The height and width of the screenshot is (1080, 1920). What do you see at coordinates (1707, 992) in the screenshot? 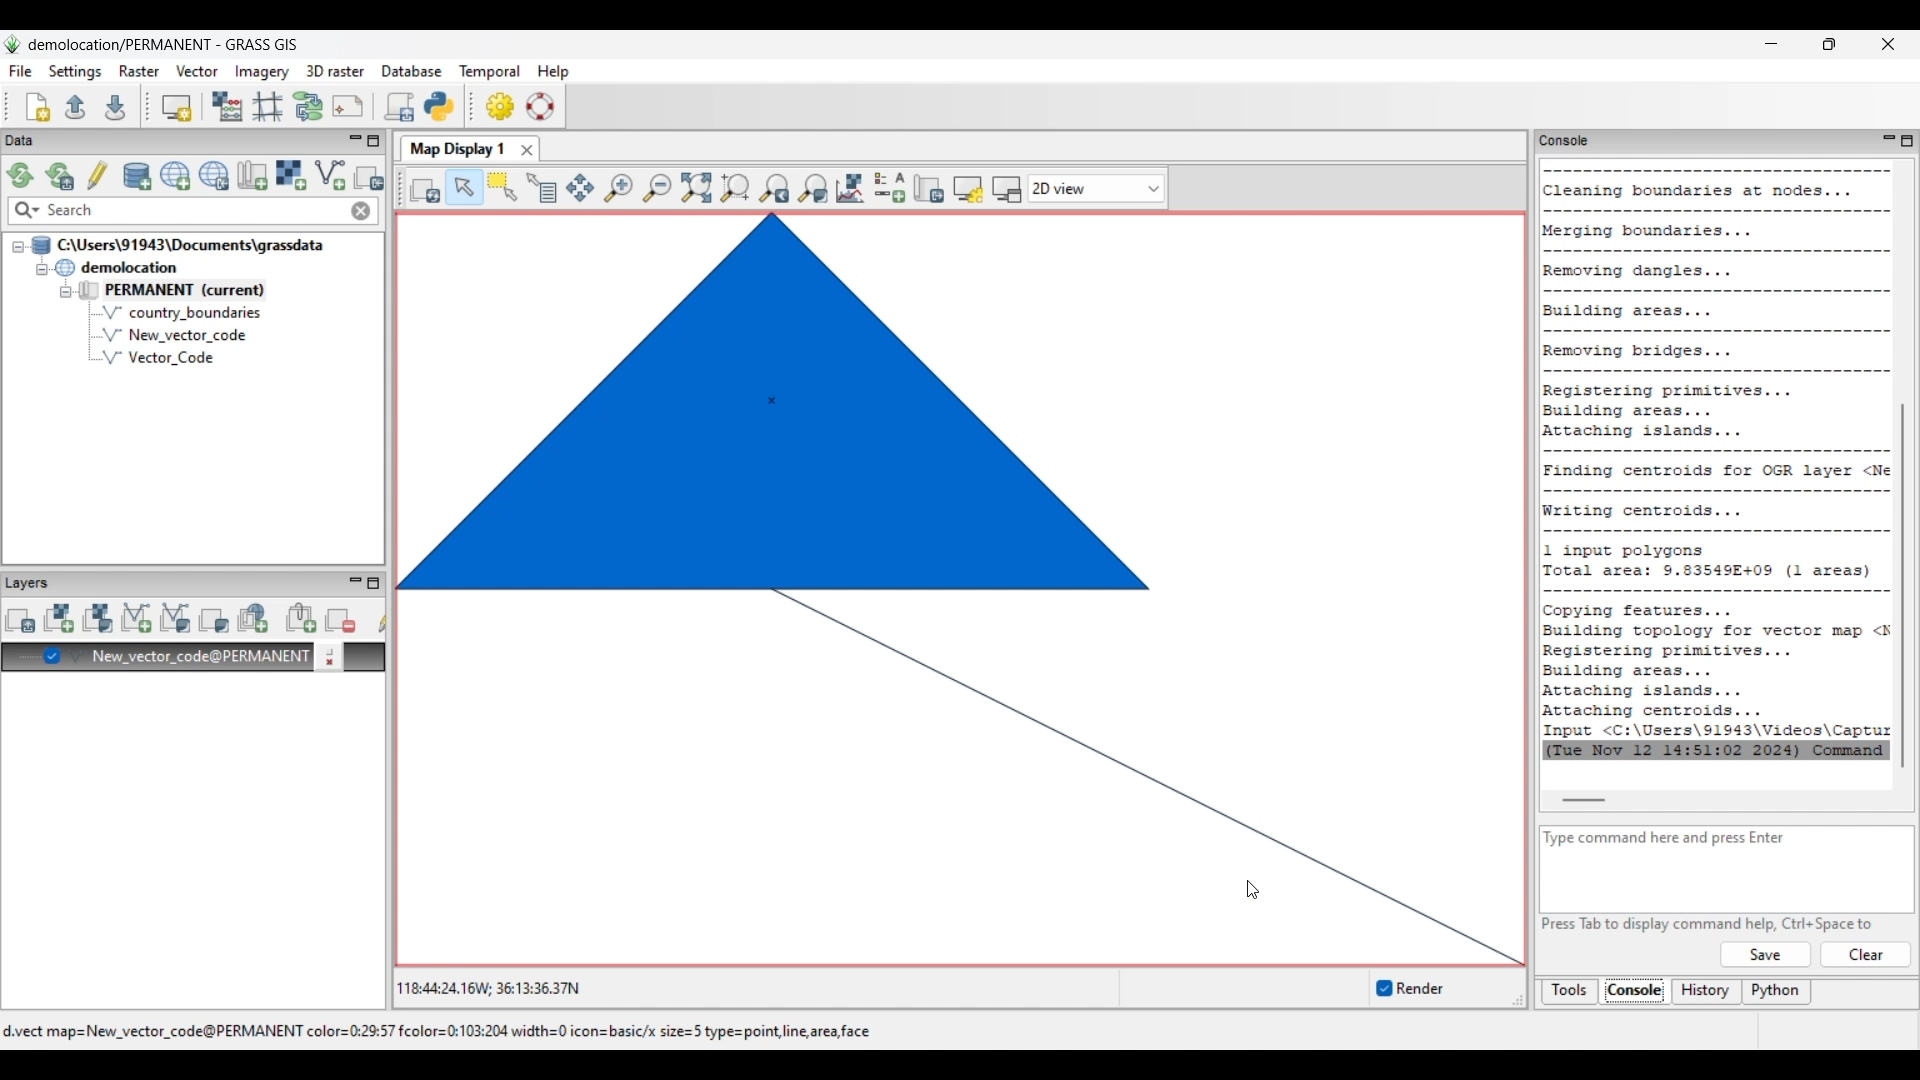
I see `History` at bounding box center [1707, 992].